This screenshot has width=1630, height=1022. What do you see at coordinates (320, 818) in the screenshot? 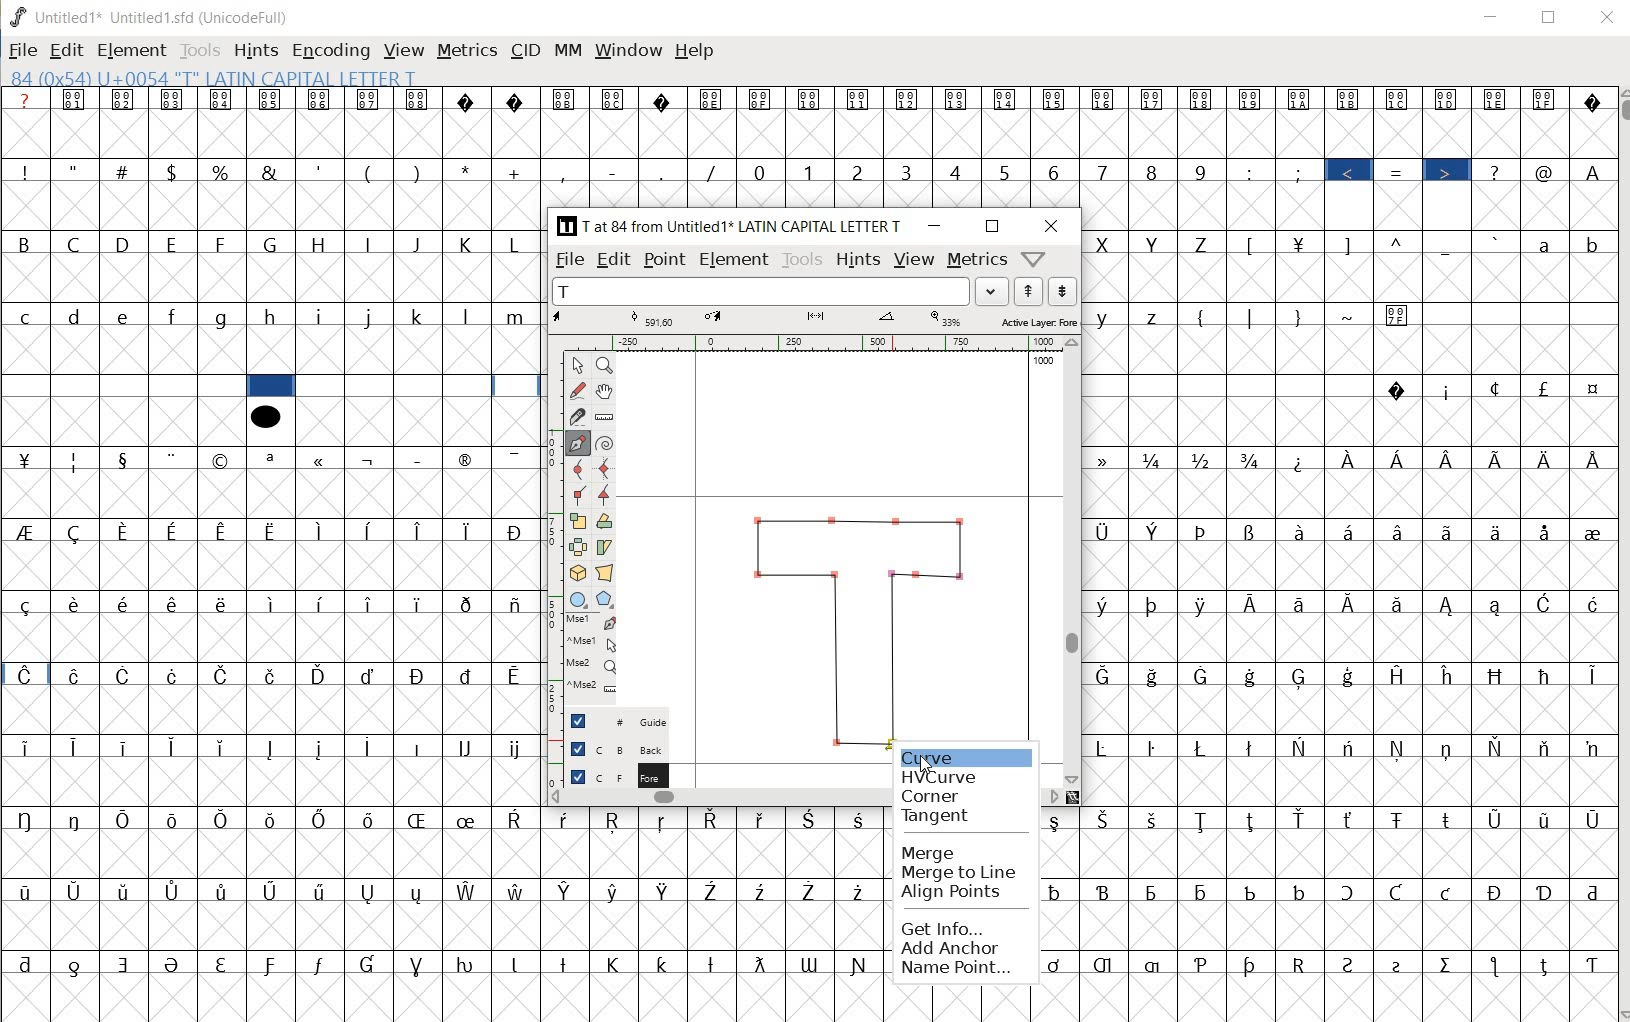
I see `Symbol` at bounding box center [320, 818].